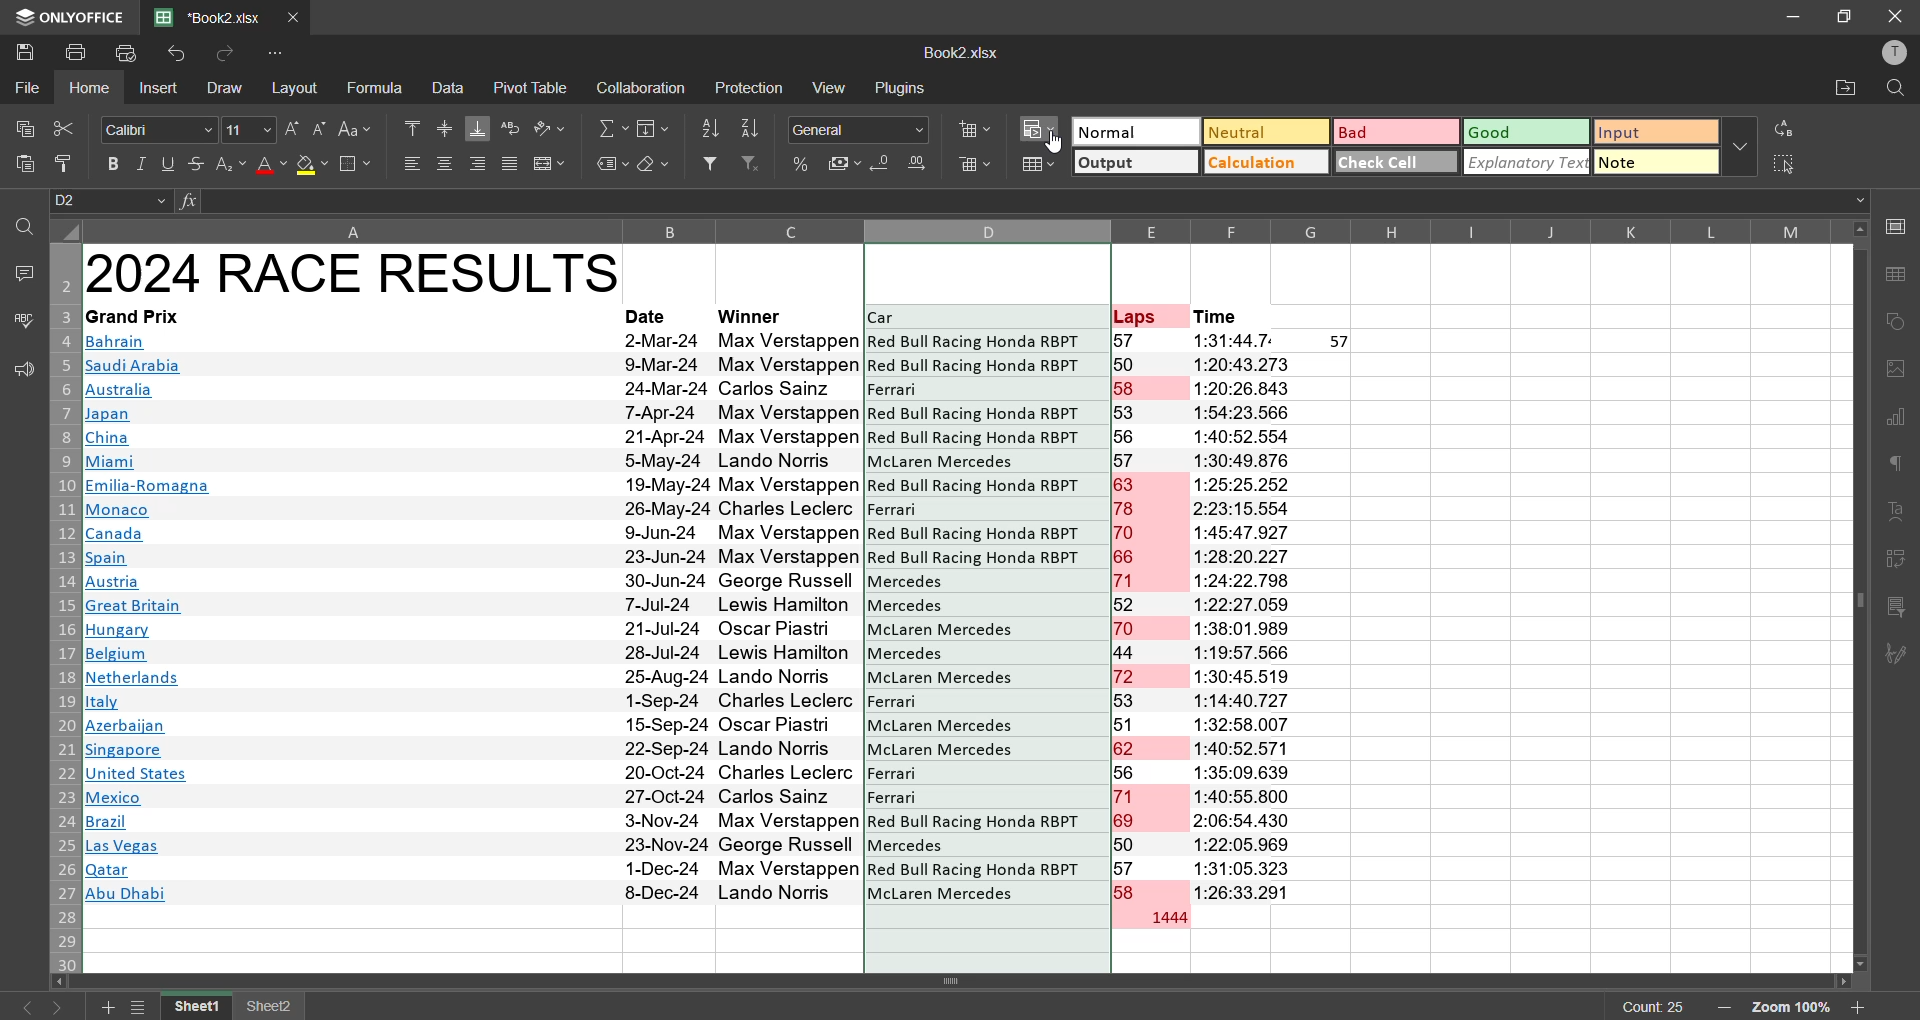 This screenshot has width=1920, height=1020. What do you see at coordinates (1841, 92) in the screenshot?
I see `open location` at bounding box center [1841, 92].